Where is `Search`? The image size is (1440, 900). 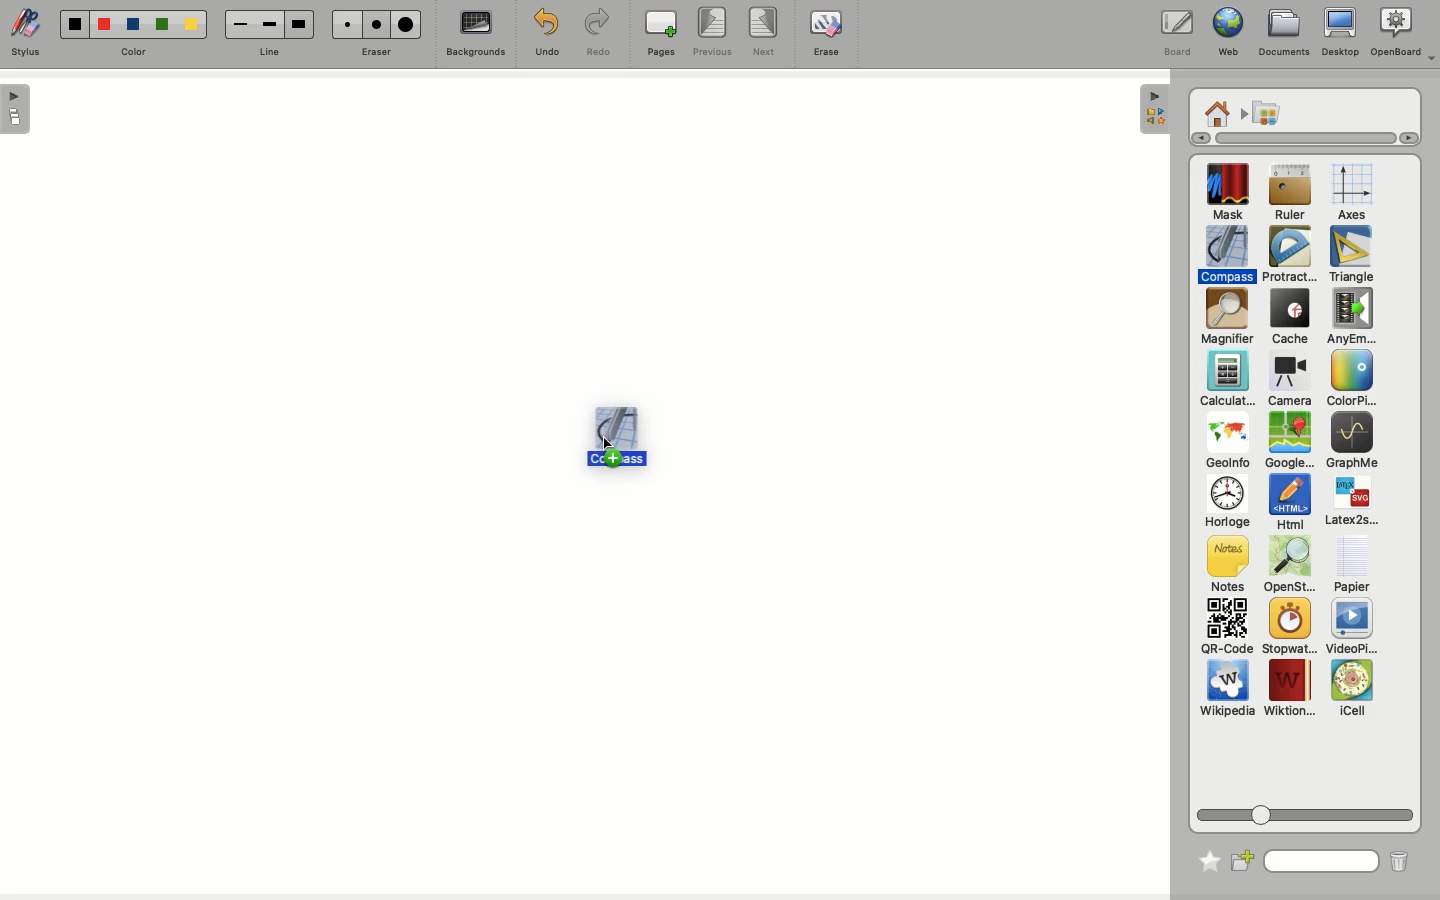 Search is located at coordinates (1322, 859).